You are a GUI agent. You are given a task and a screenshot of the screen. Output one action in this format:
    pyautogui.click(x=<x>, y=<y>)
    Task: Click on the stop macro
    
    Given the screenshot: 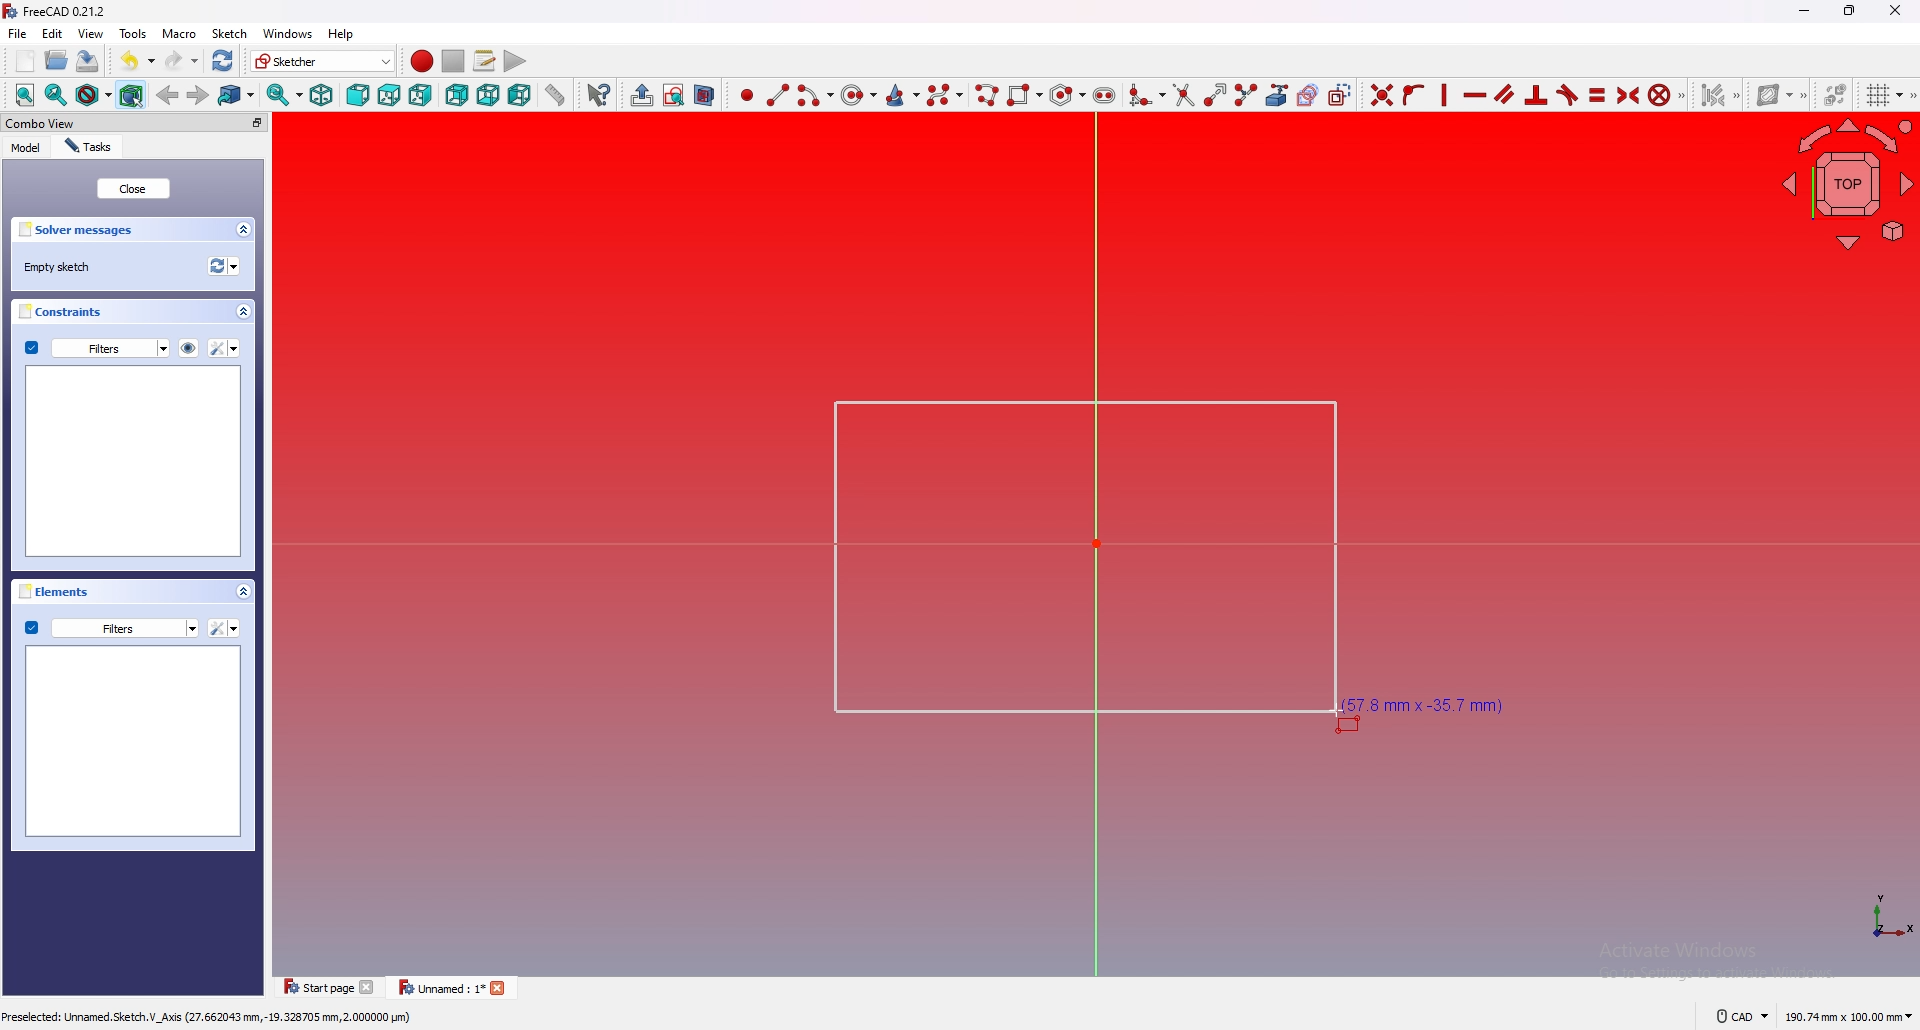 What is the action you would take?
    pyautogui.click(x=452, y=60)
    